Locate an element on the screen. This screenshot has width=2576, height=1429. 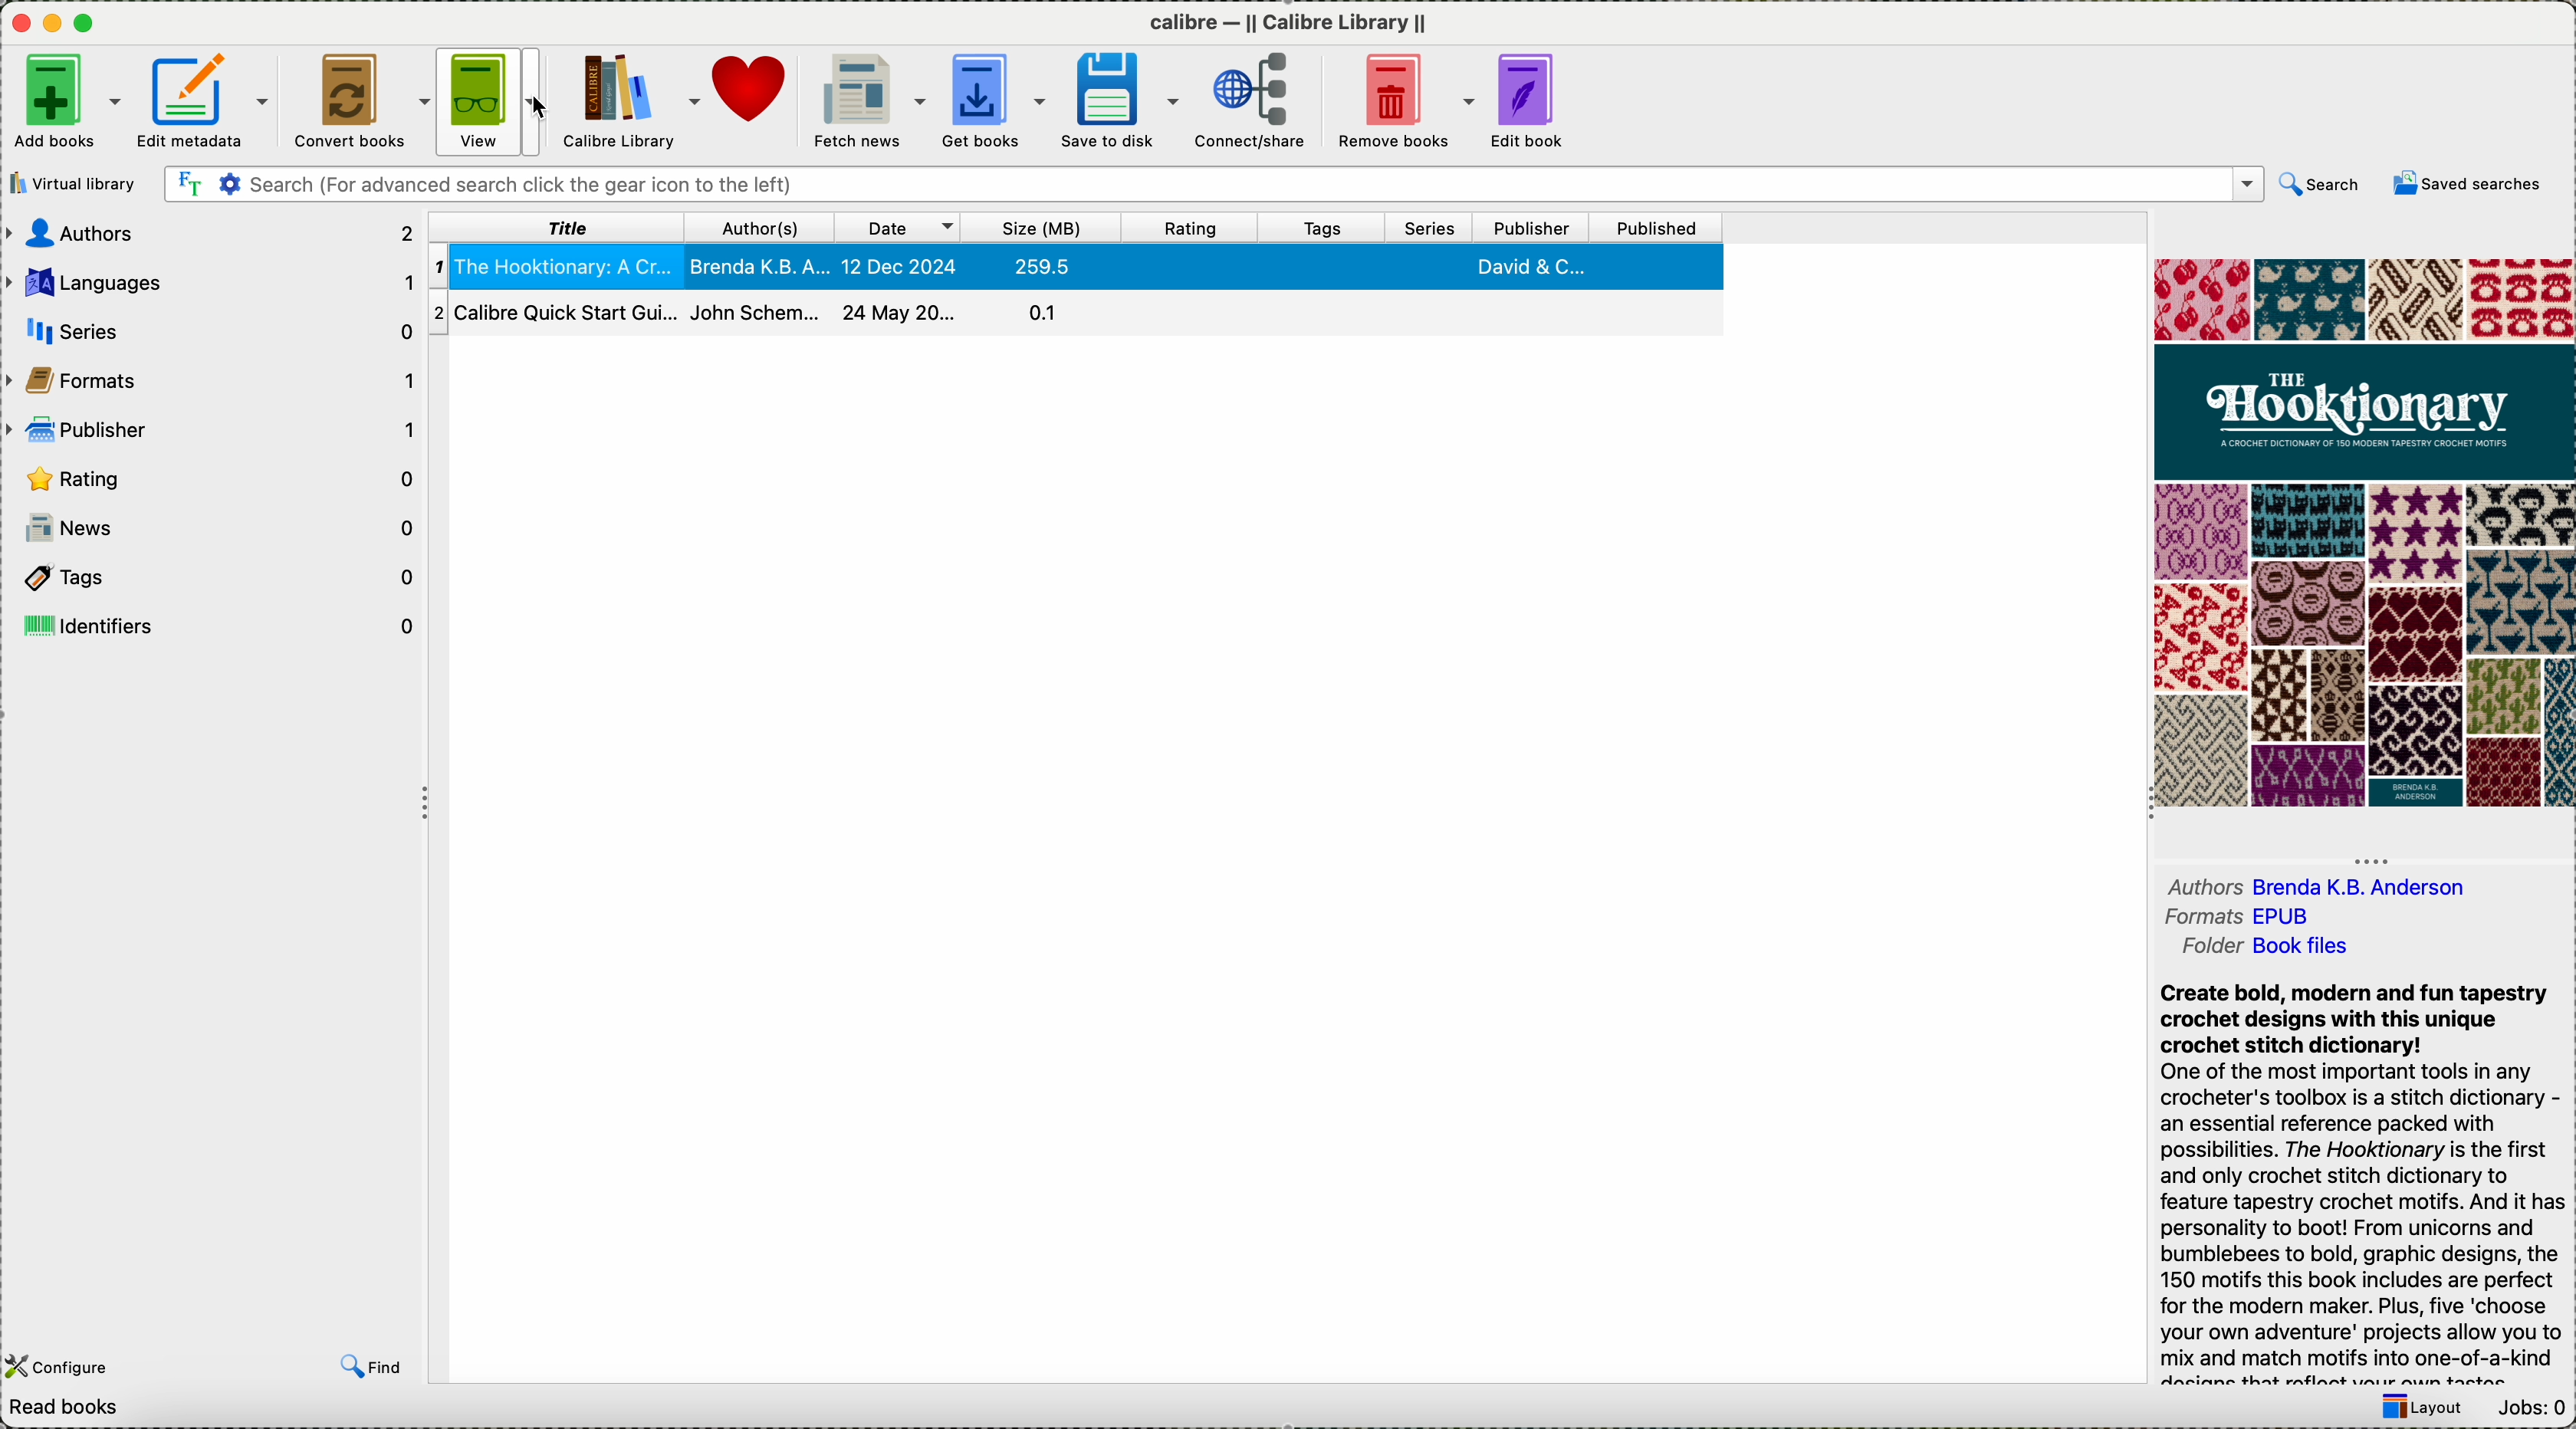
tags is located at coordinates (212, 576).